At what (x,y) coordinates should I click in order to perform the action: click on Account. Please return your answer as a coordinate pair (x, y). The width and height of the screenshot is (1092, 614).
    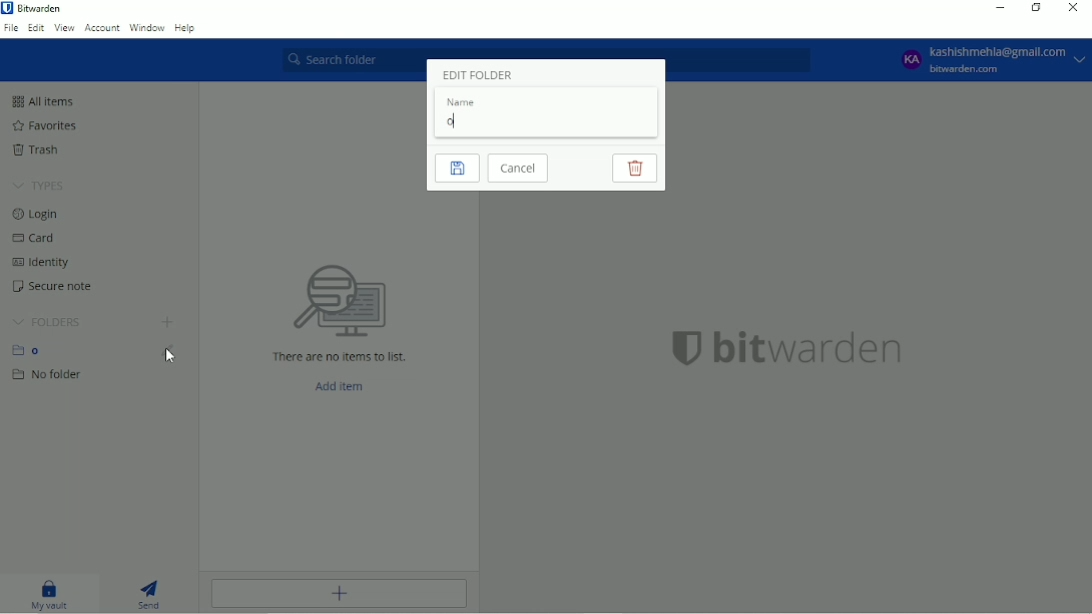
    Looking at the image, I should click on (988, 60).